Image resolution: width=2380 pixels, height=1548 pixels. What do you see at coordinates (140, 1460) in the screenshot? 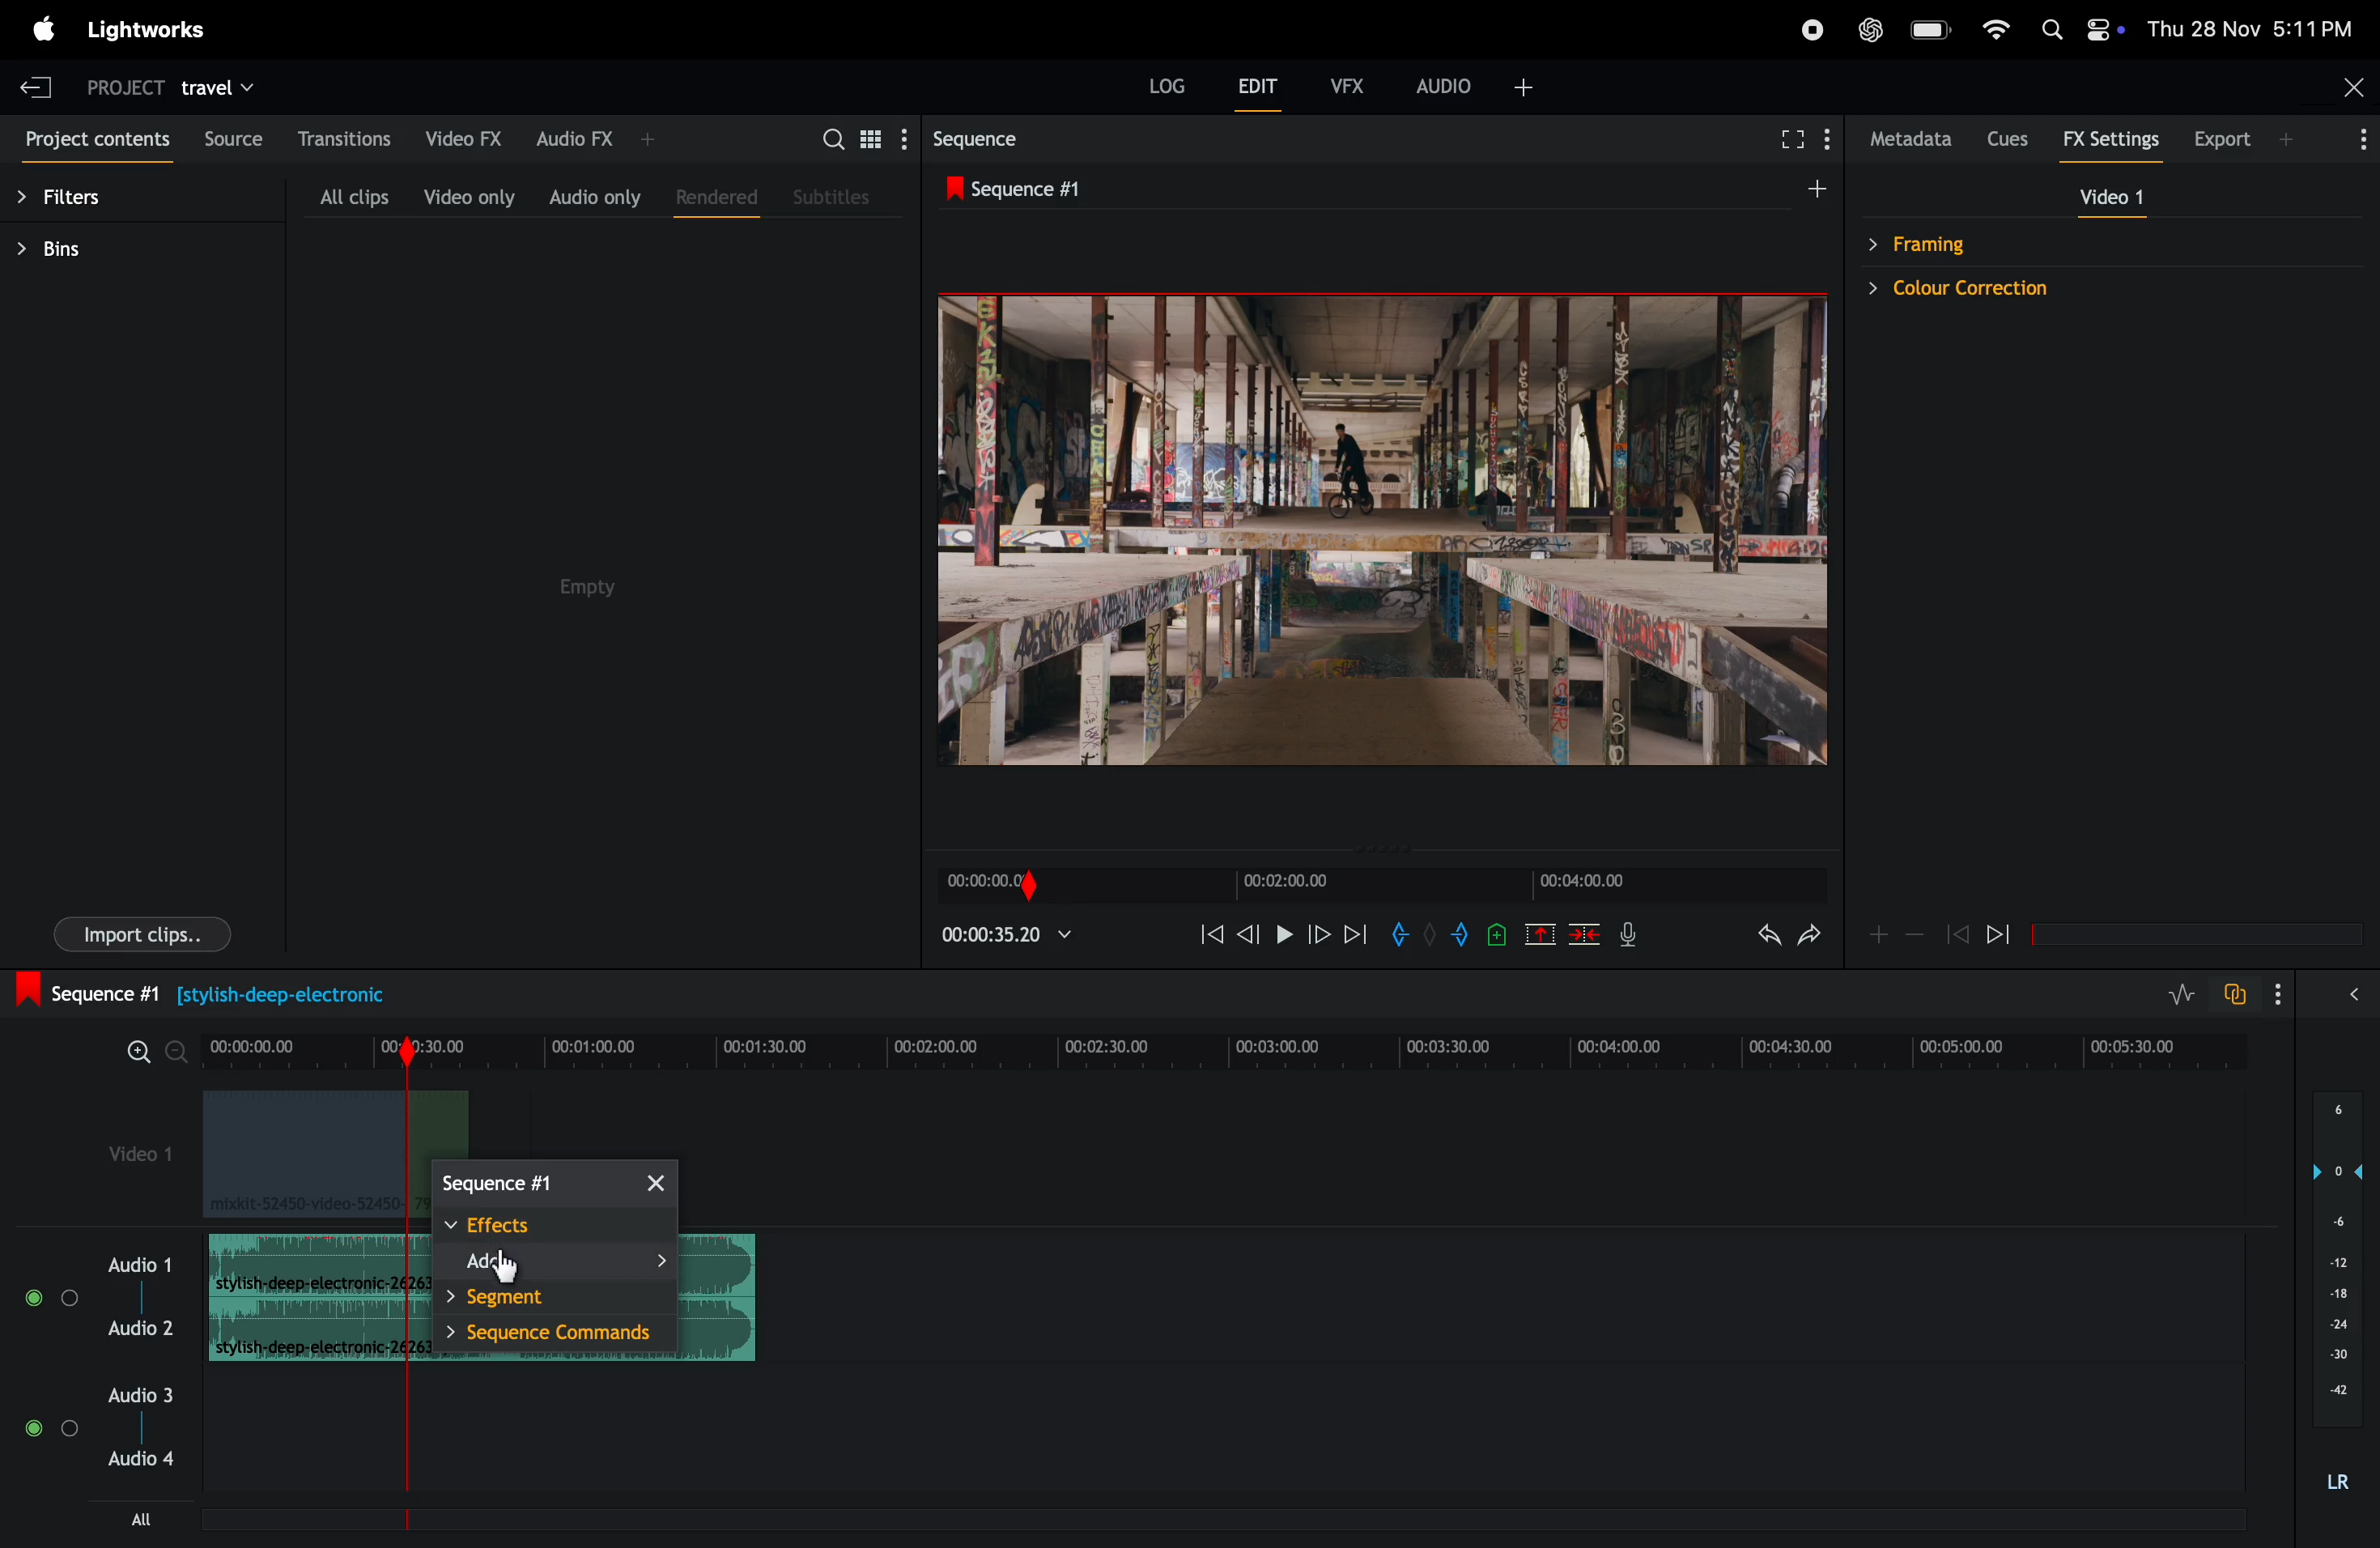
I see `Audio 4` at bounding box center [140, 1460].